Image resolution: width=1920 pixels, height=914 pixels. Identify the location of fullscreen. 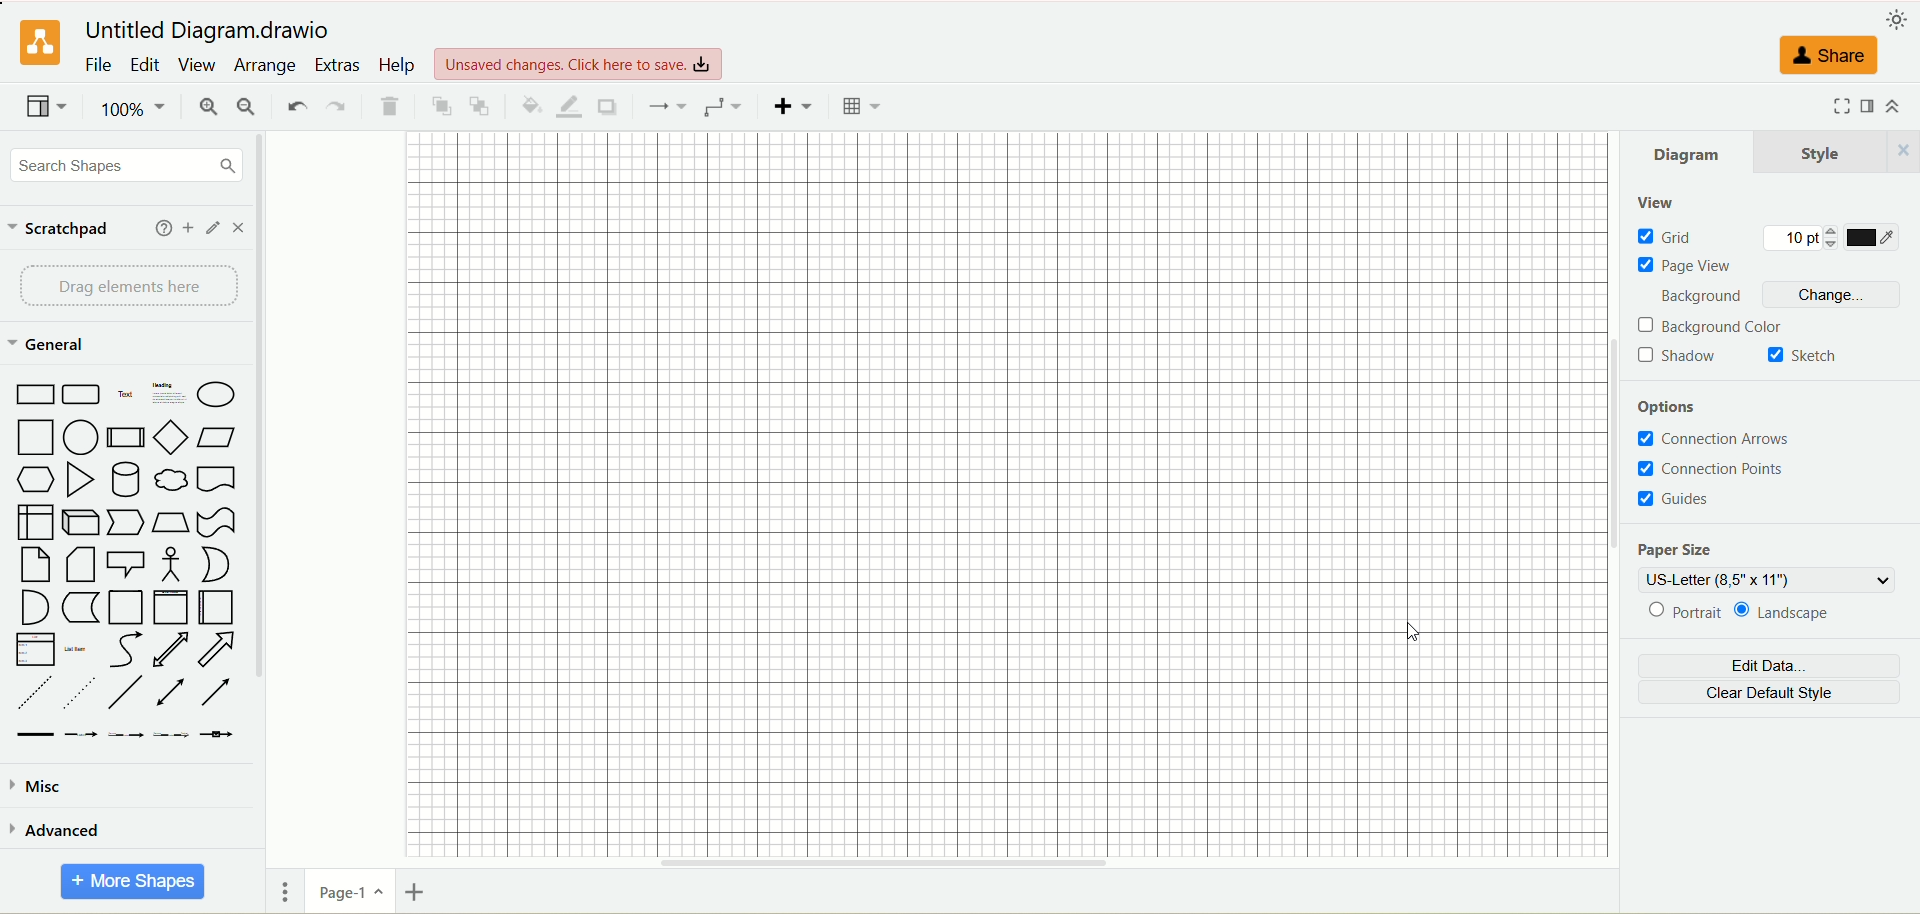
(1835, 106).